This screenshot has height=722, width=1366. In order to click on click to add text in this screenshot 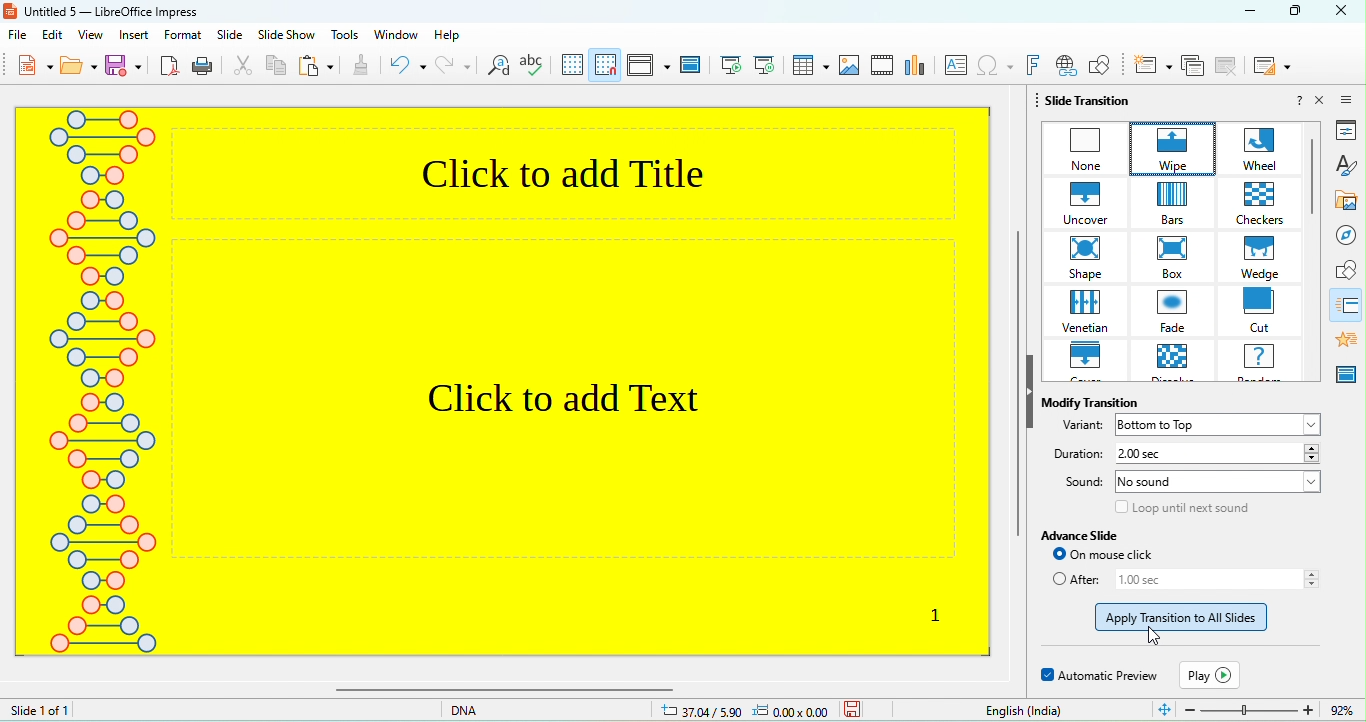, I will do `click(584, 447)`.